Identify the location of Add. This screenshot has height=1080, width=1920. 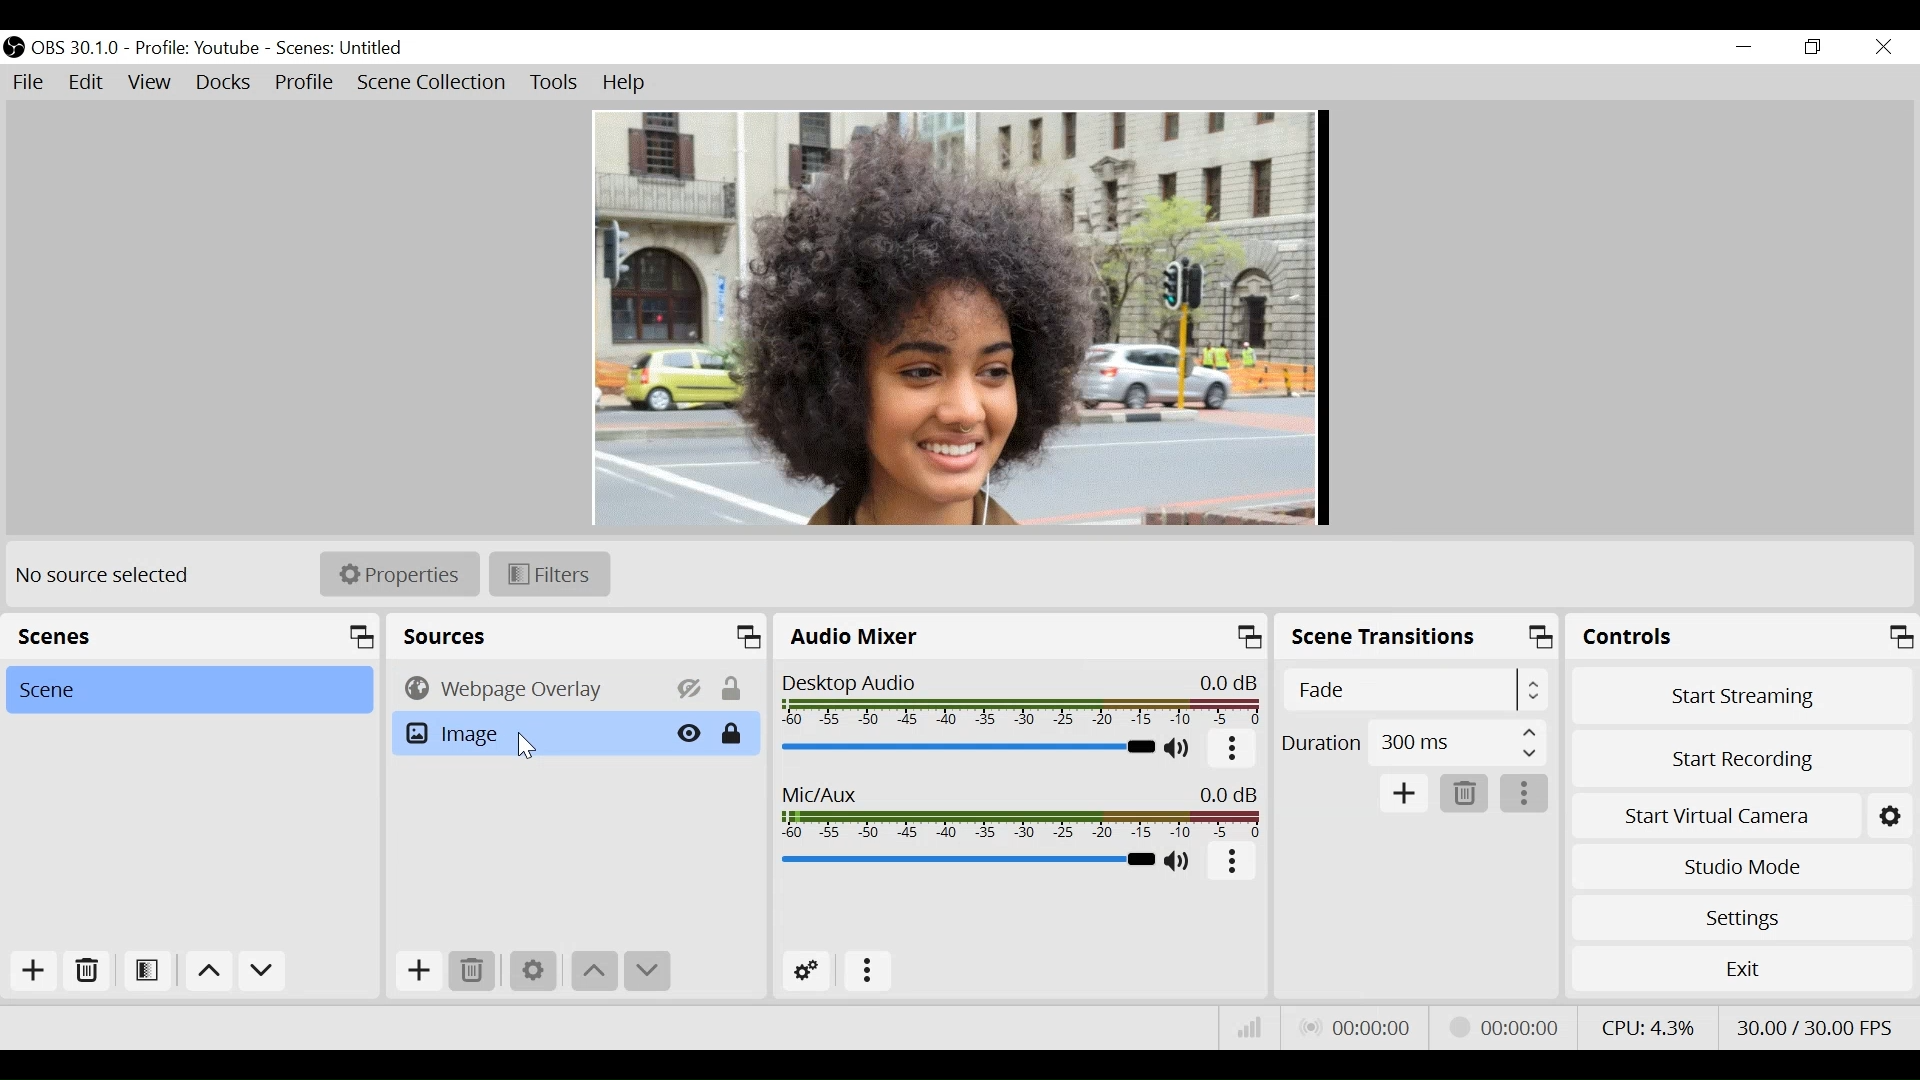
(35, 973).